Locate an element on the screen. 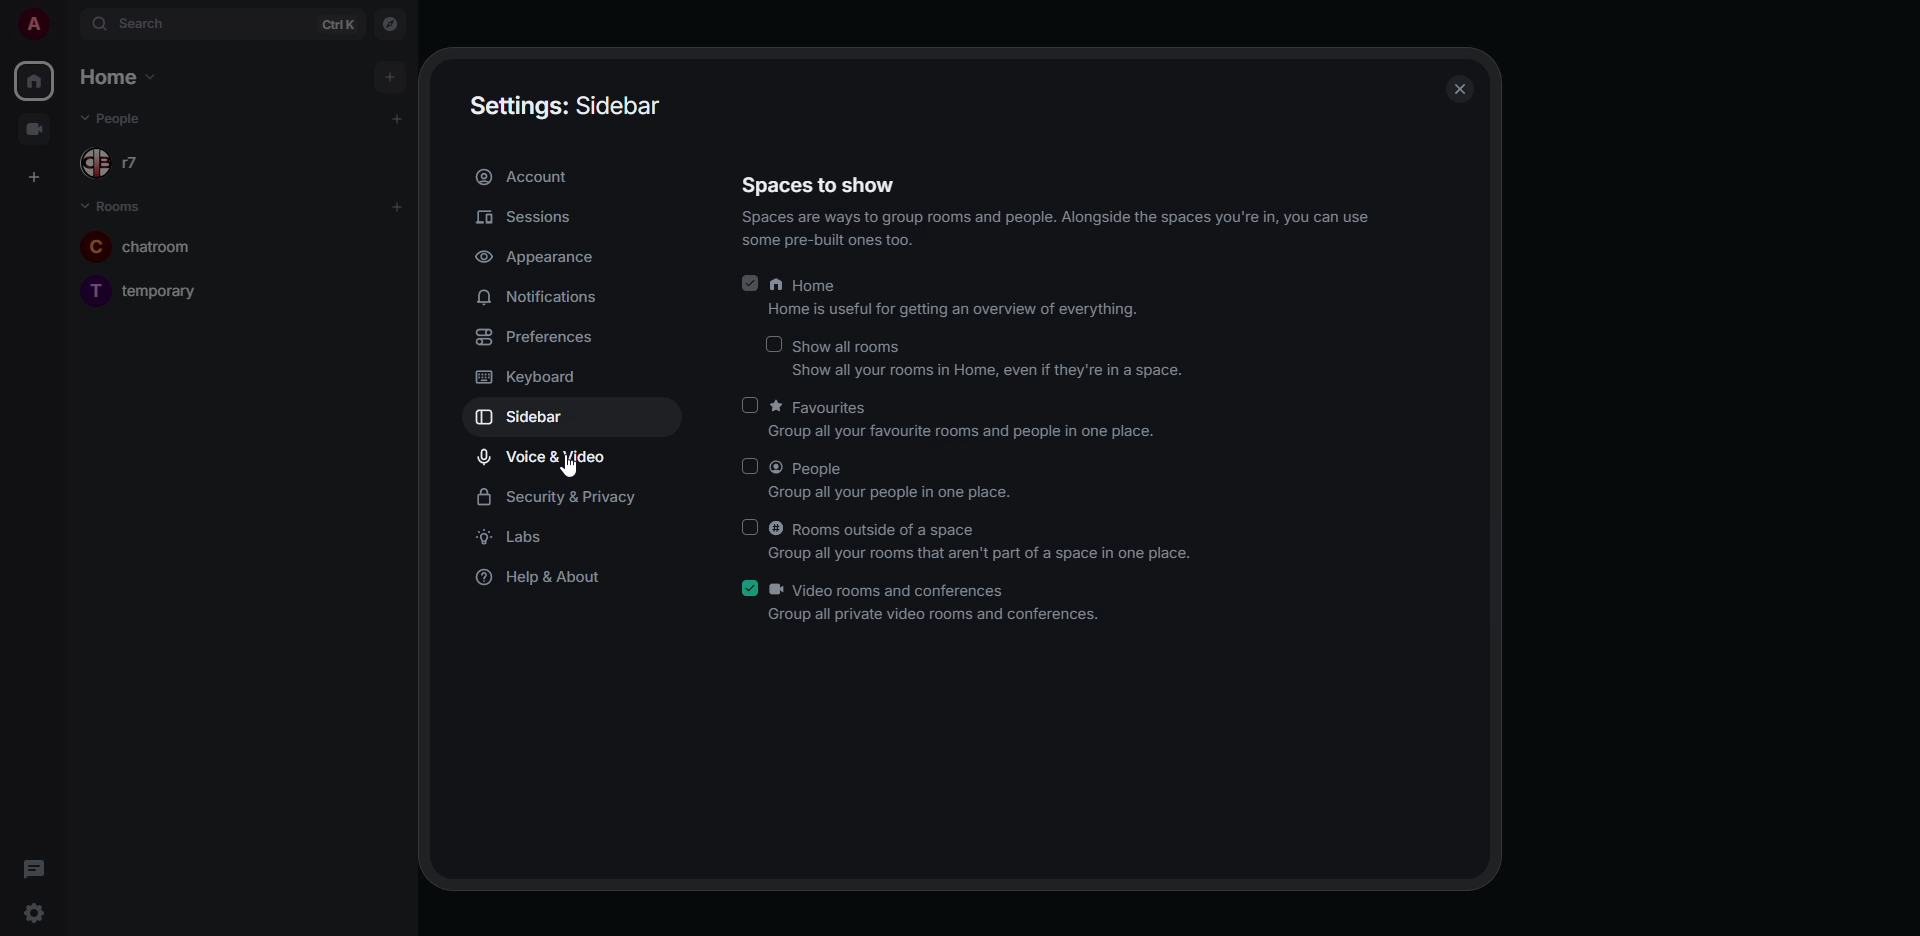 Image resolution: width=1920 pixels, height=936 pixels. add is located at coordinates (396, 206).